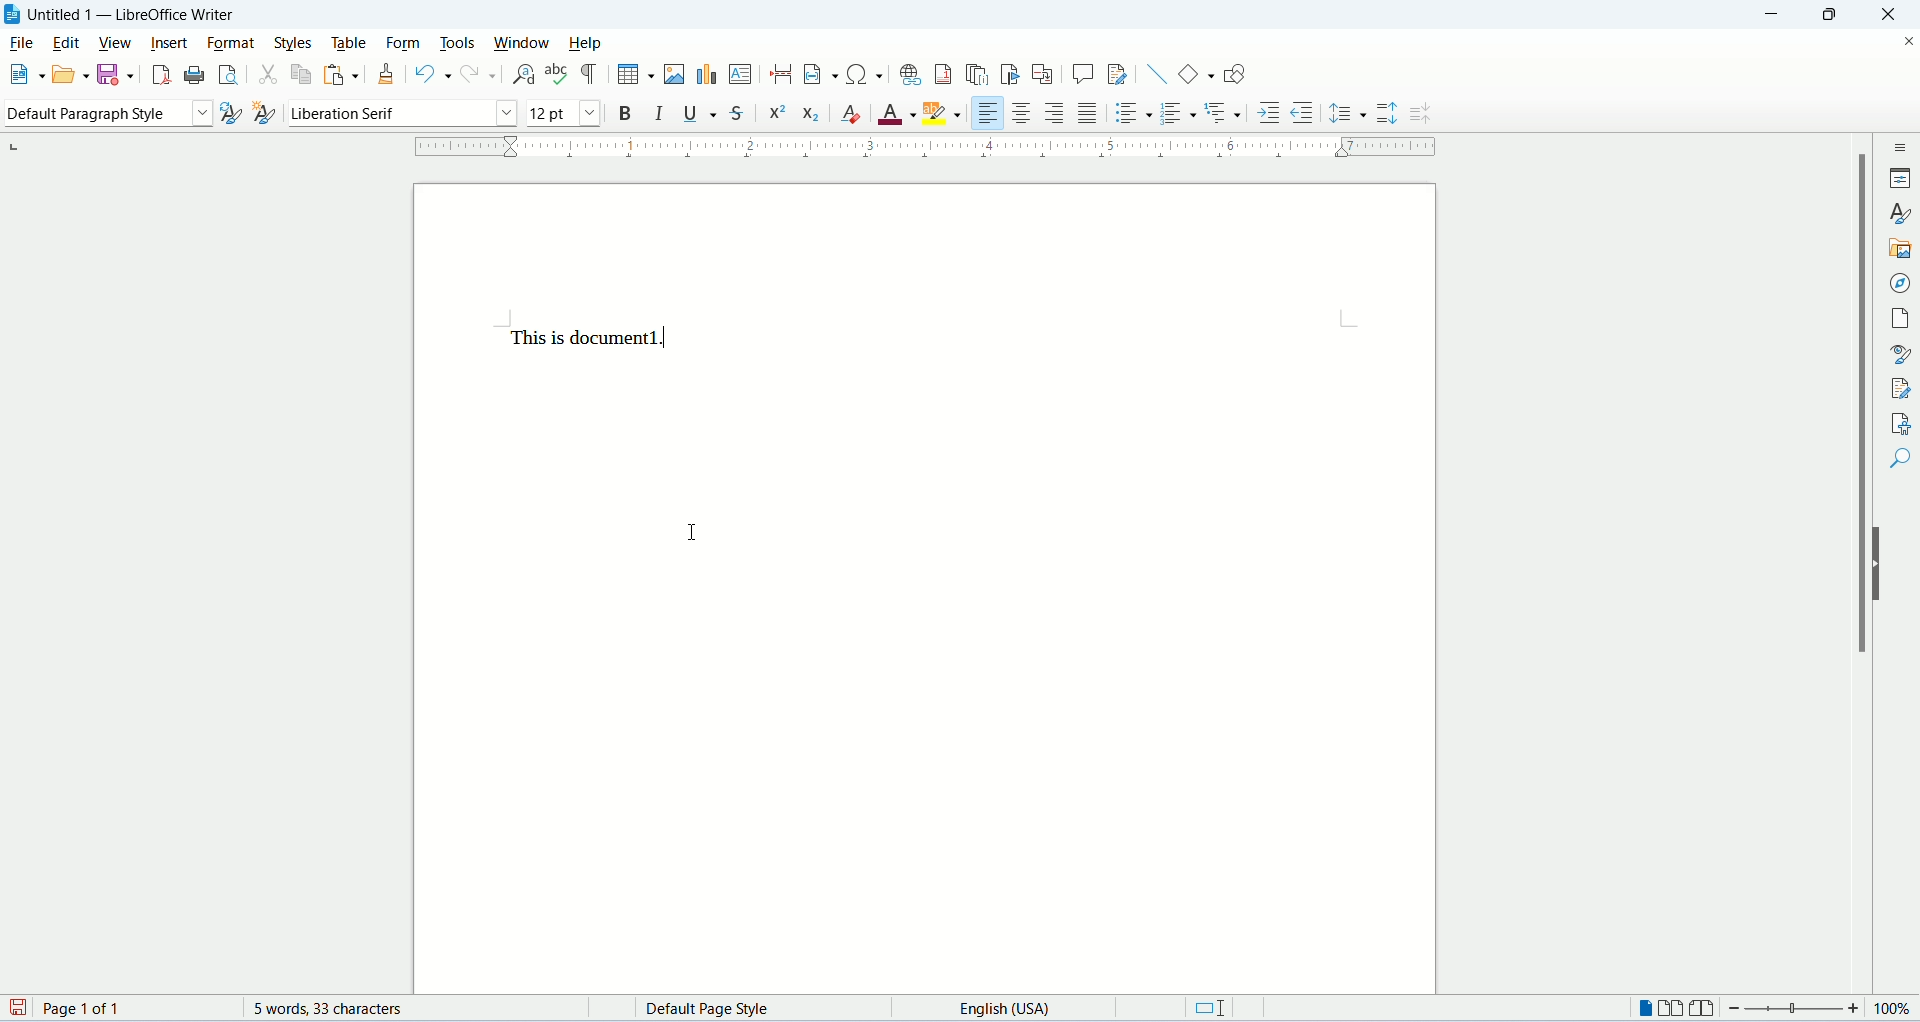  I want to click on italics, so click(657, 113).